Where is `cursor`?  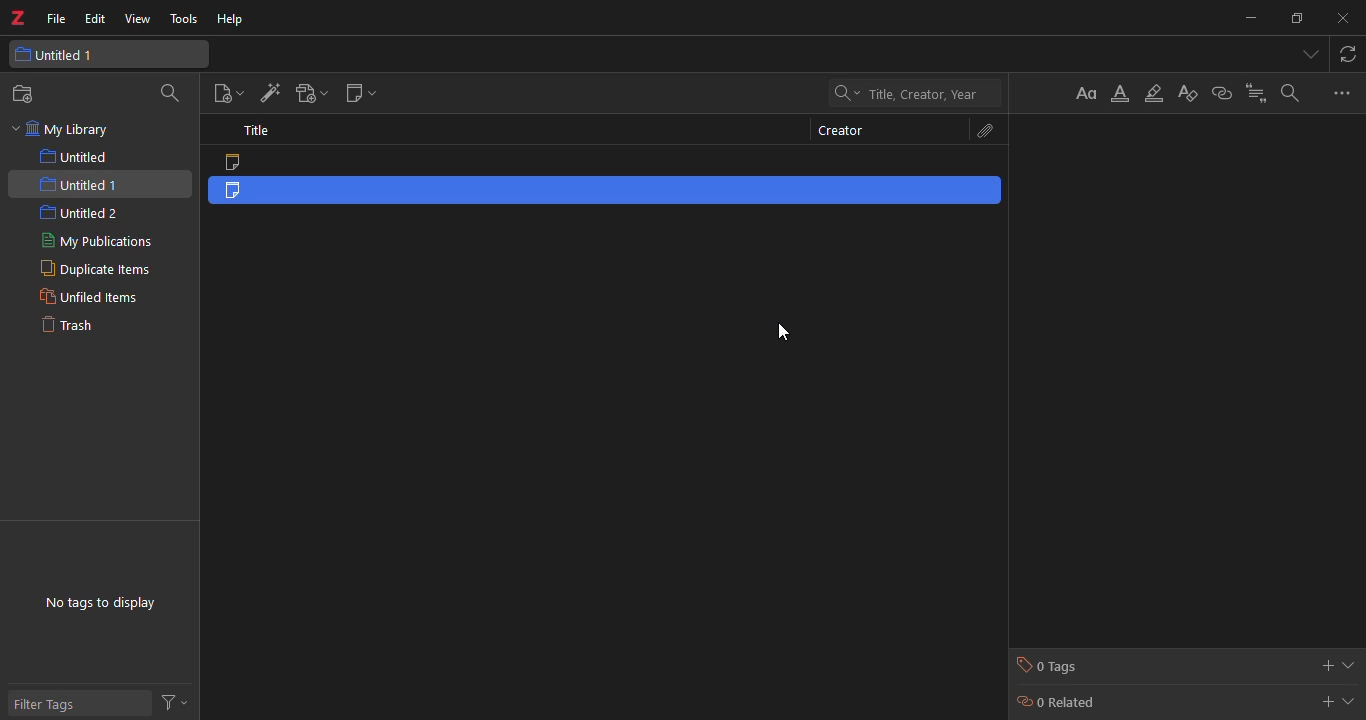 cursor is located at coordinates (786, 332).